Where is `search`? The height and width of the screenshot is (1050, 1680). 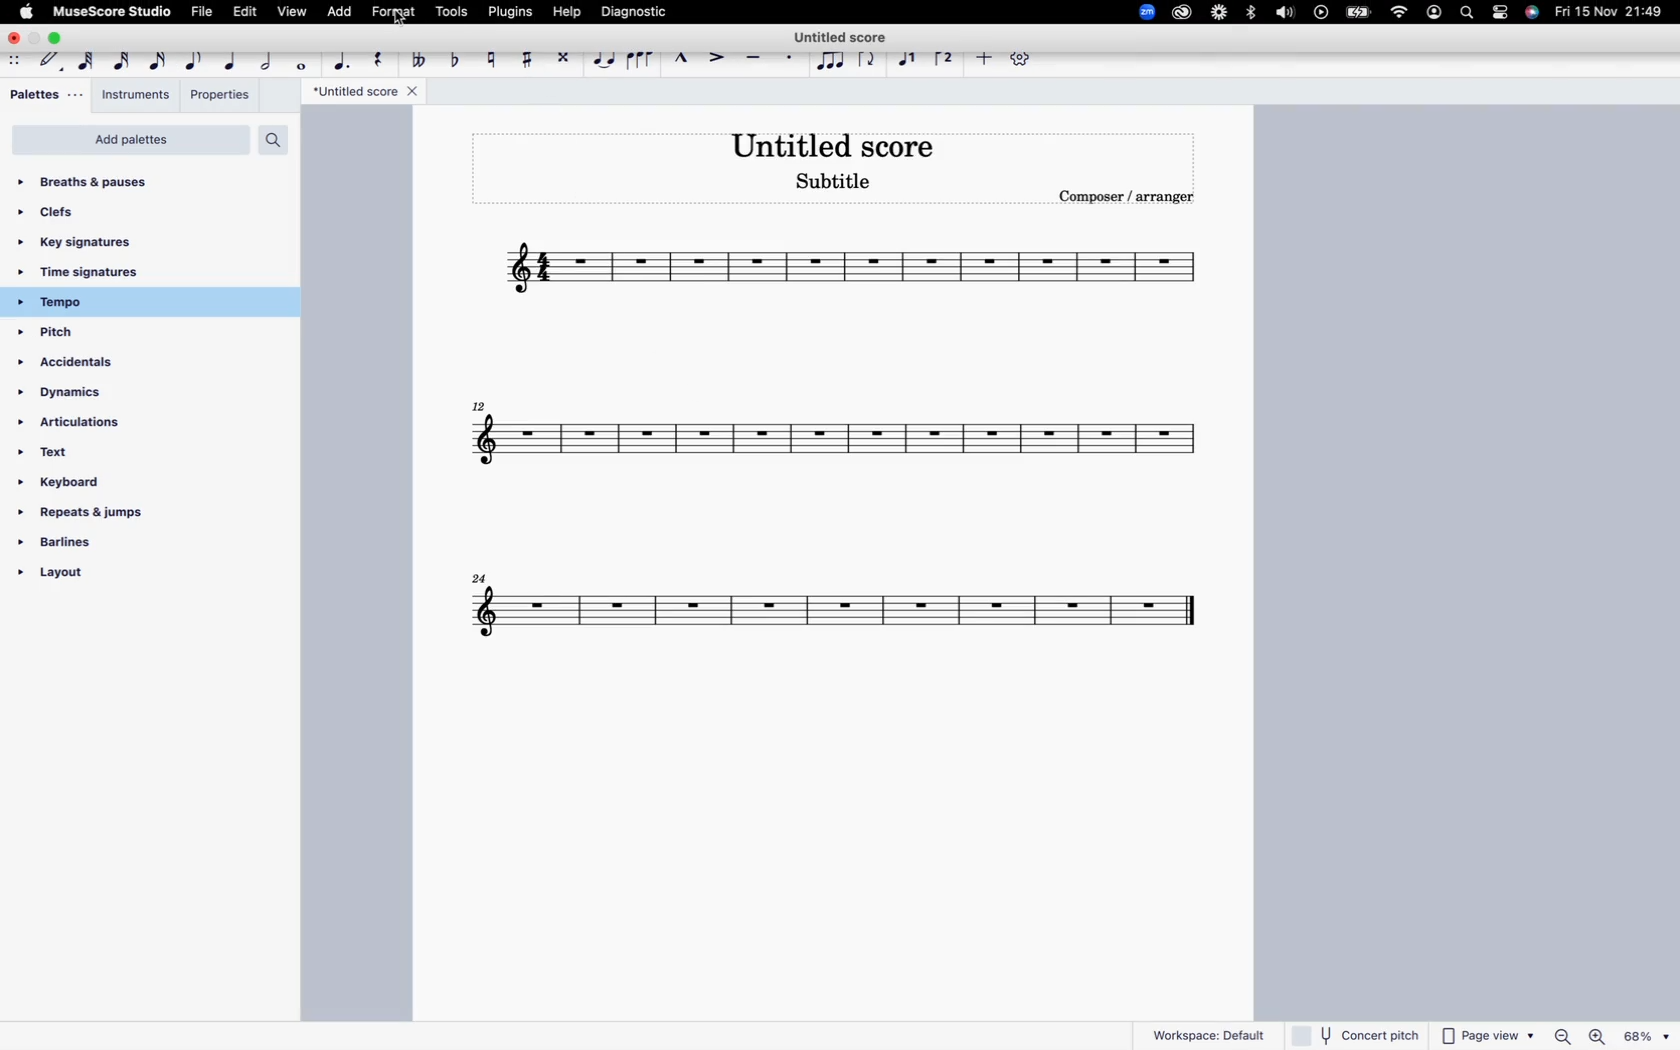
search is located at coordinates (1469, 14).